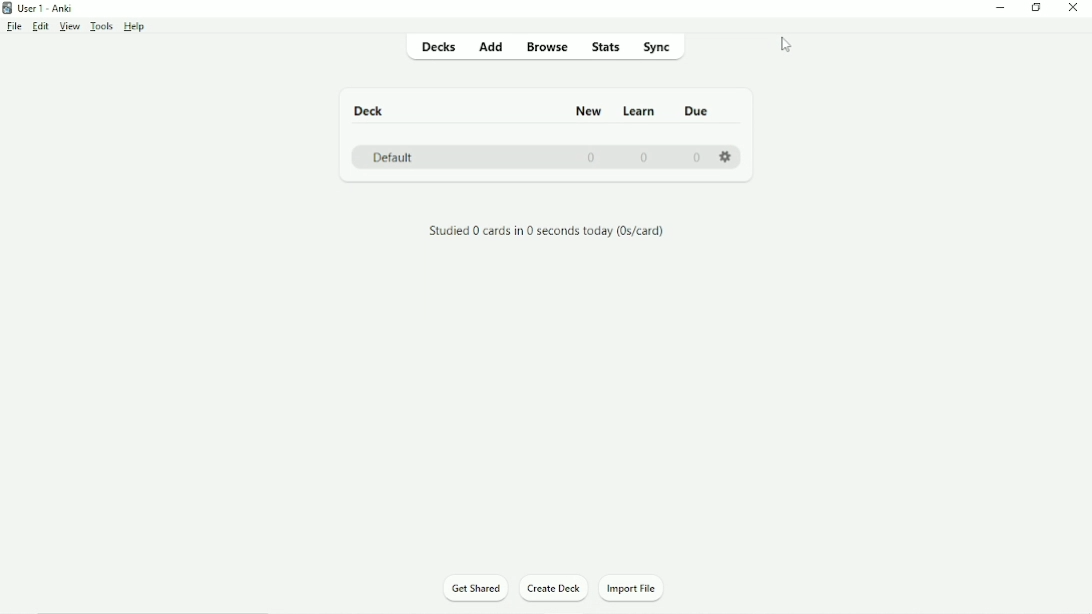 This screenshot has height=614, width=1092. What do you see at coordinates (68, 27) in the screenshot?
I see `View` at bounding box center [68, 27].